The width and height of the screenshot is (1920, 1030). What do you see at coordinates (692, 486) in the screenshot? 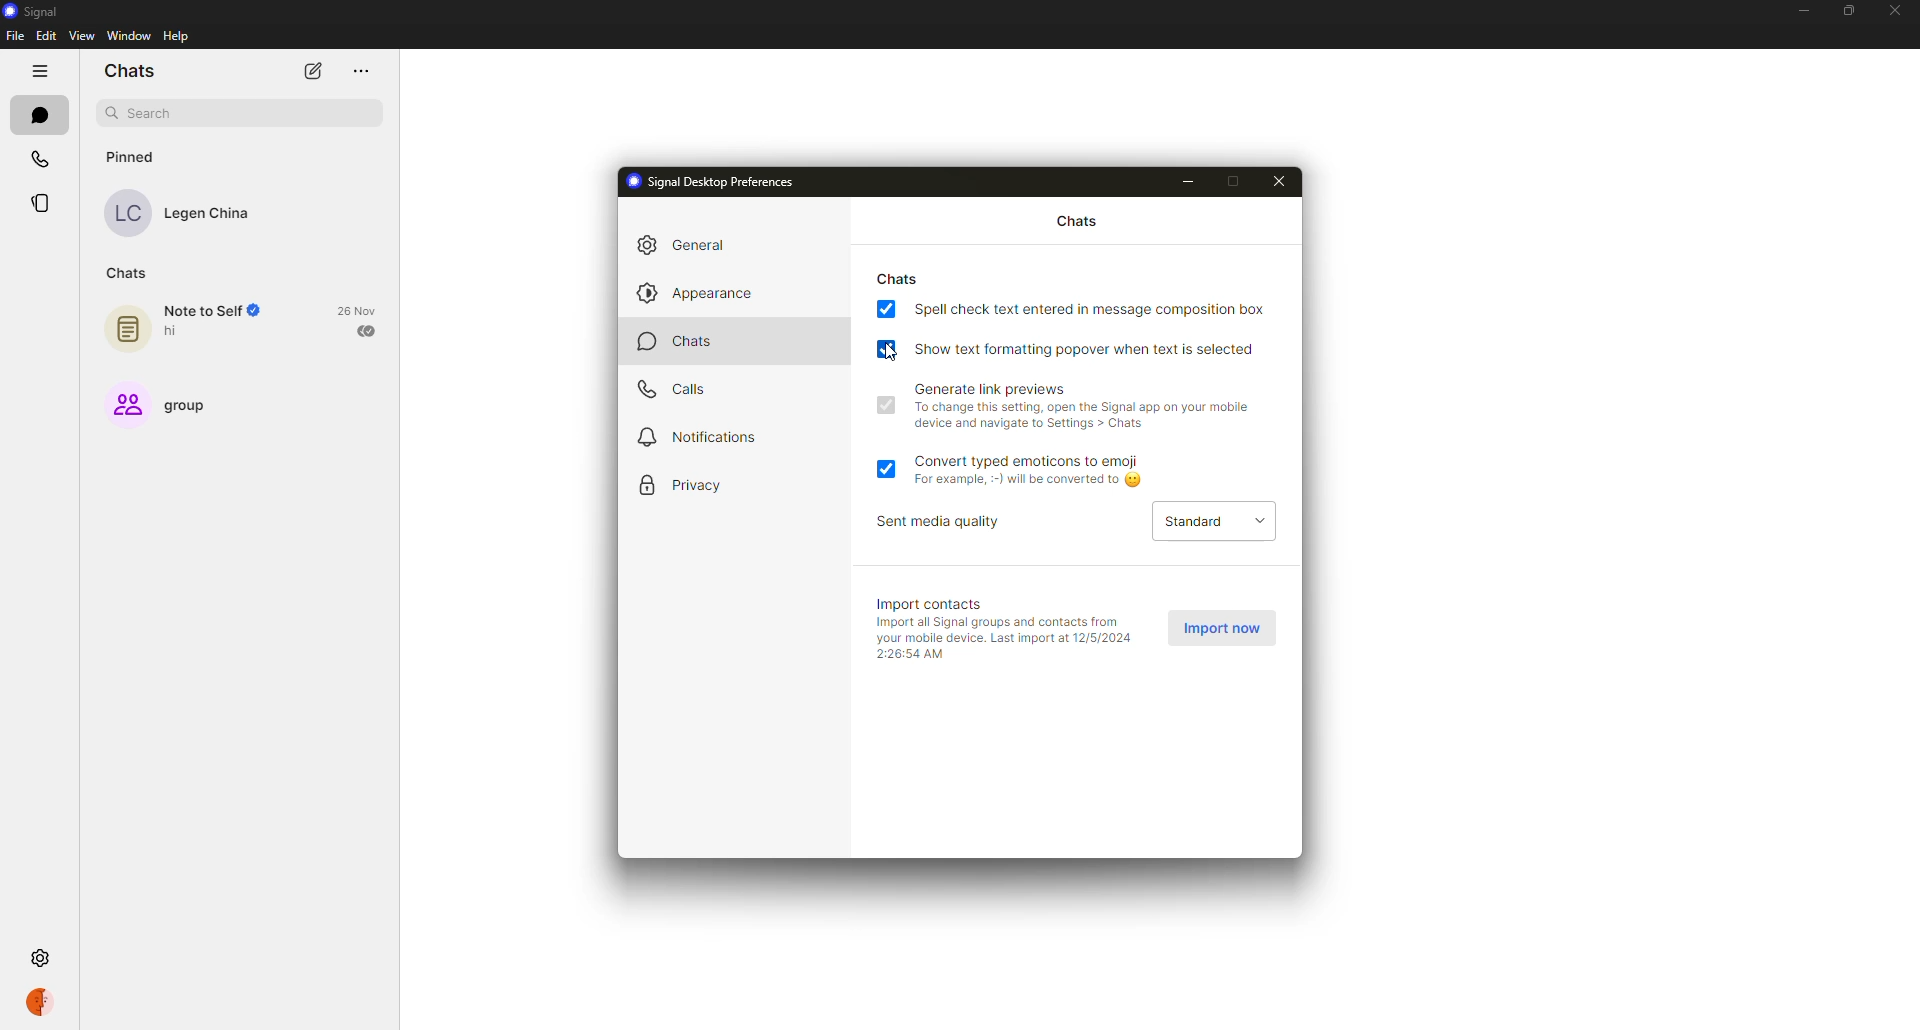
I see `privacy` at bounding box center [692, 486].